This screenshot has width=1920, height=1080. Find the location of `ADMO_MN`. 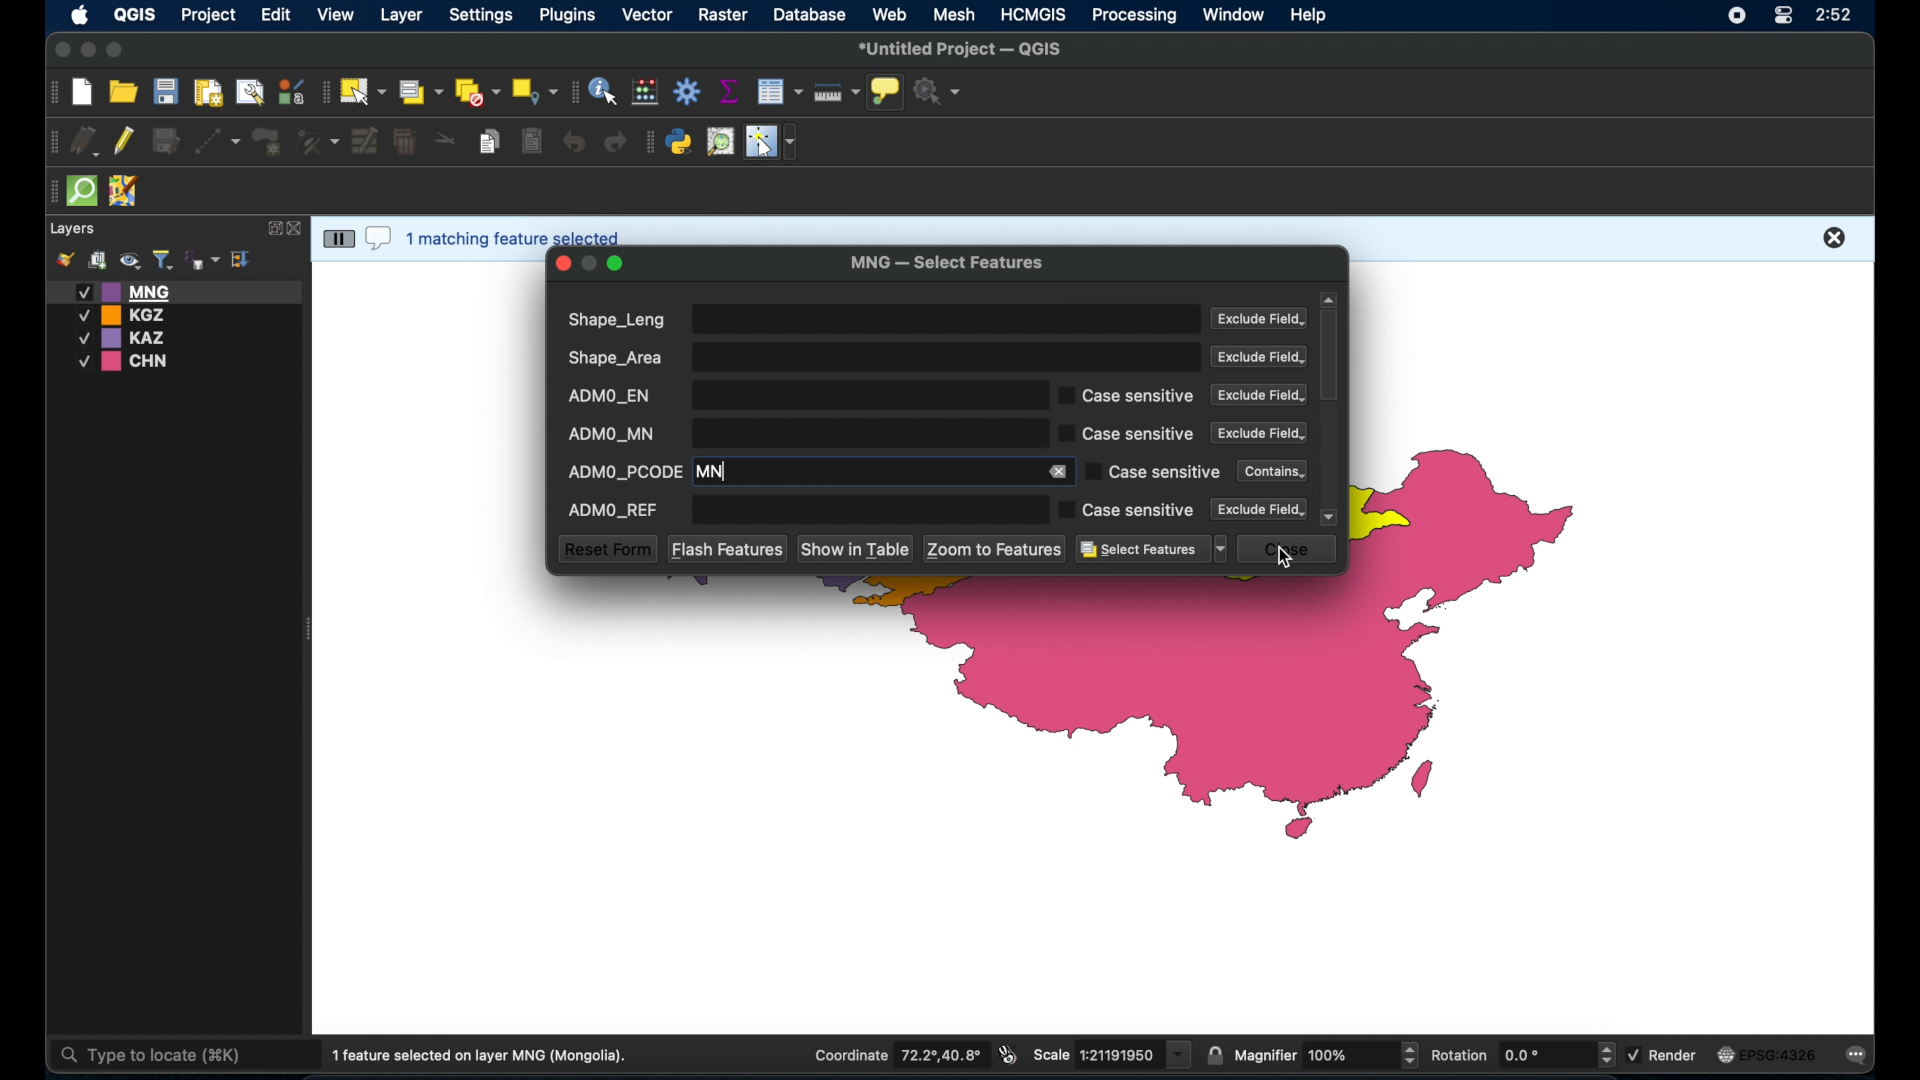

ADMO_MN is located at coordinates (799, 433).